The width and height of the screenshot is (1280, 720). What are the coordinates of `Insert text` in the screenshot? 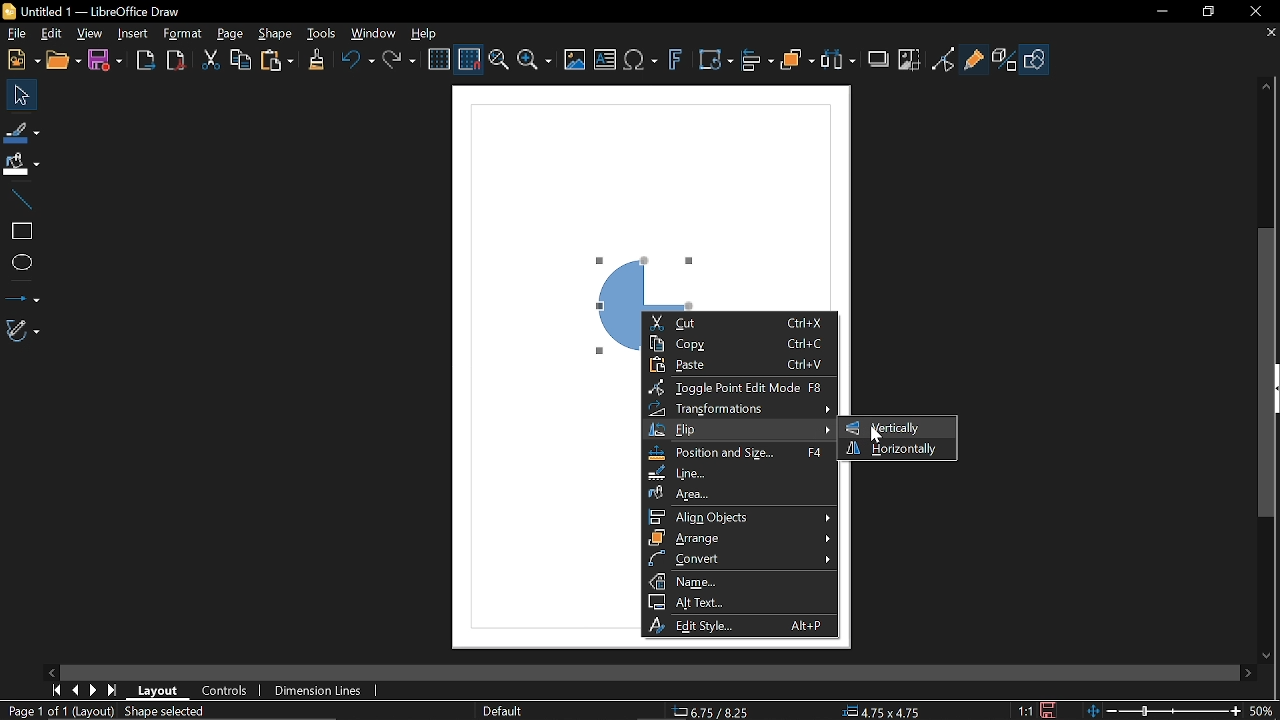 It's located at (605, 61).